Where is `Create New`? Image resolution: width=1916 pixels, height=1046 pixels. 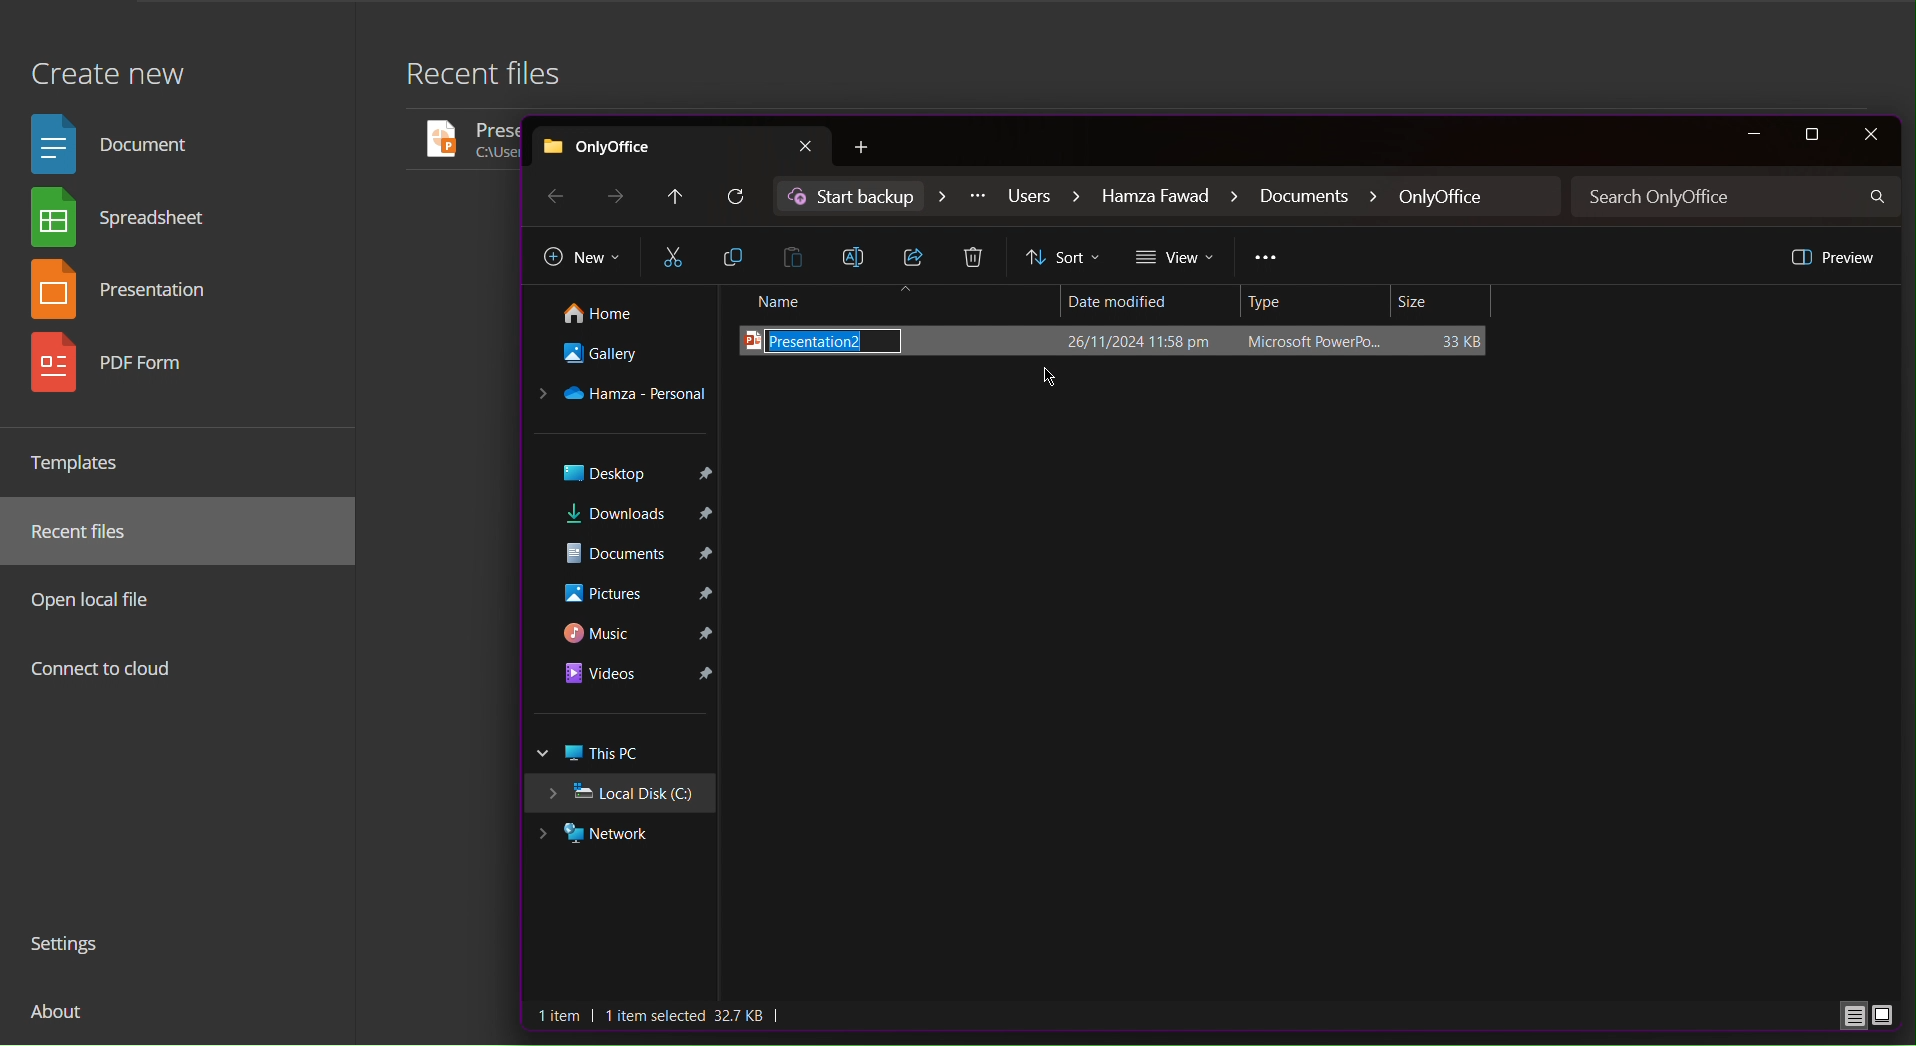 Create New is located at coordinates (107, 63).